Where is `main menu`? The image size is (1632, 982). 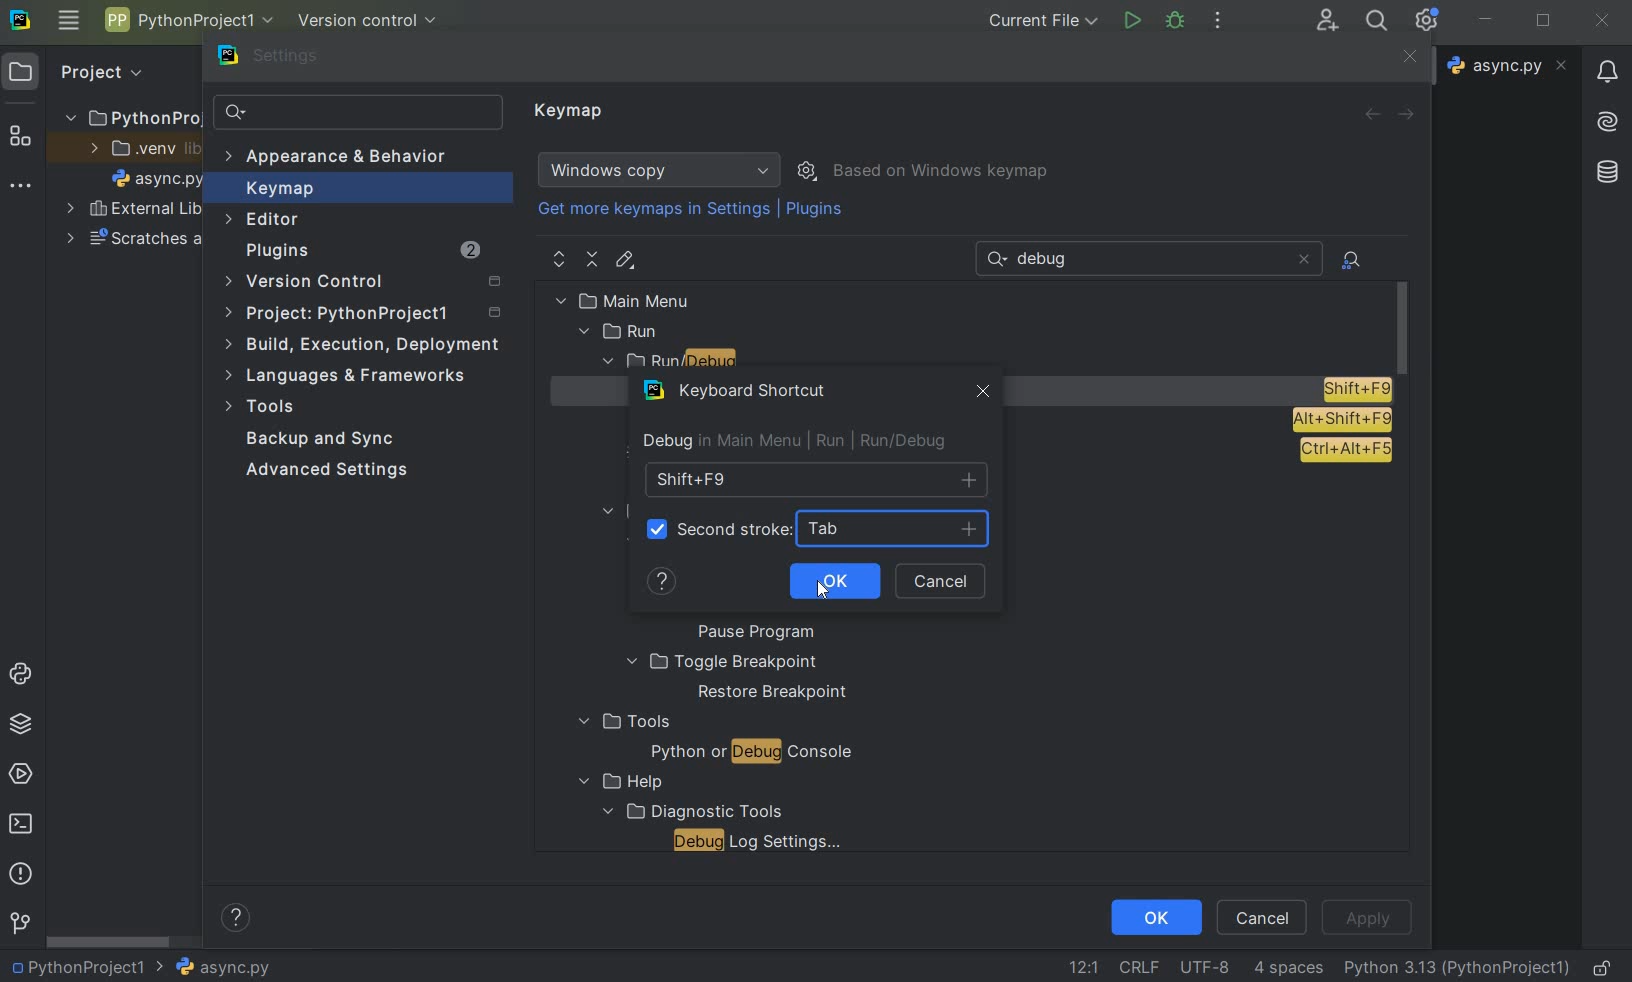
main menu is located at coordinates (68, 20).